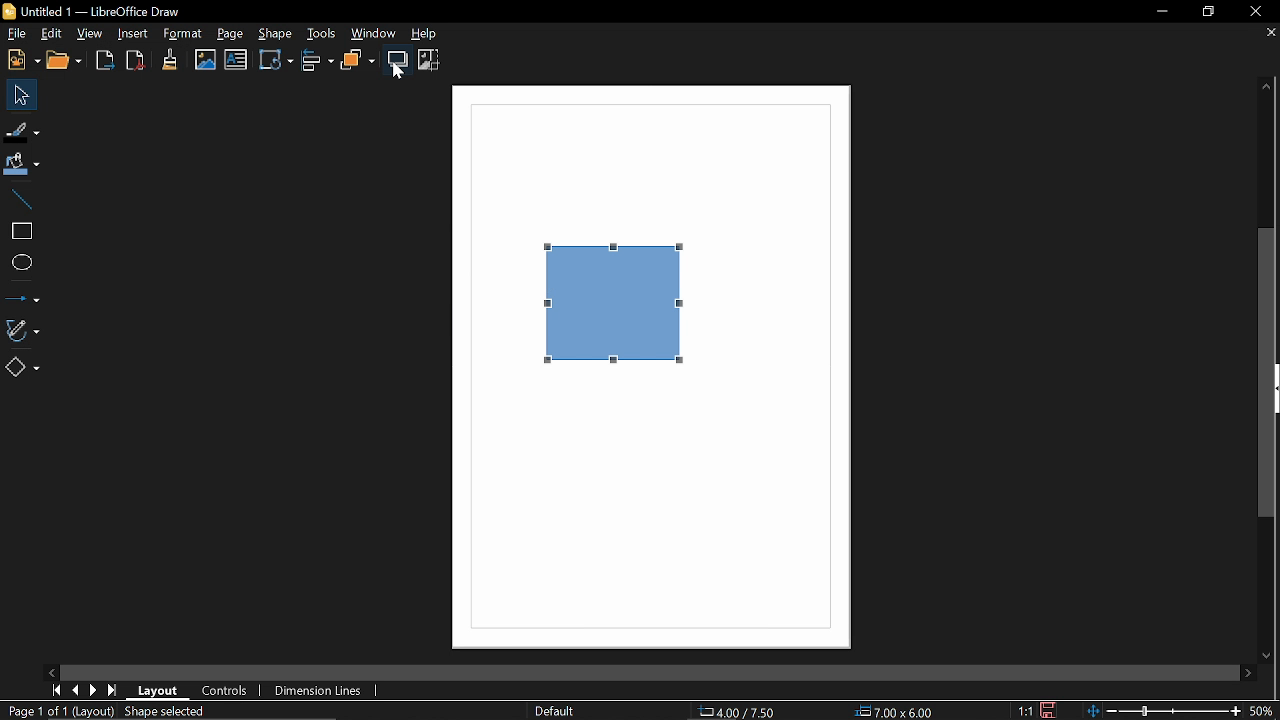  I want to click on Next page, so click(94, 690).